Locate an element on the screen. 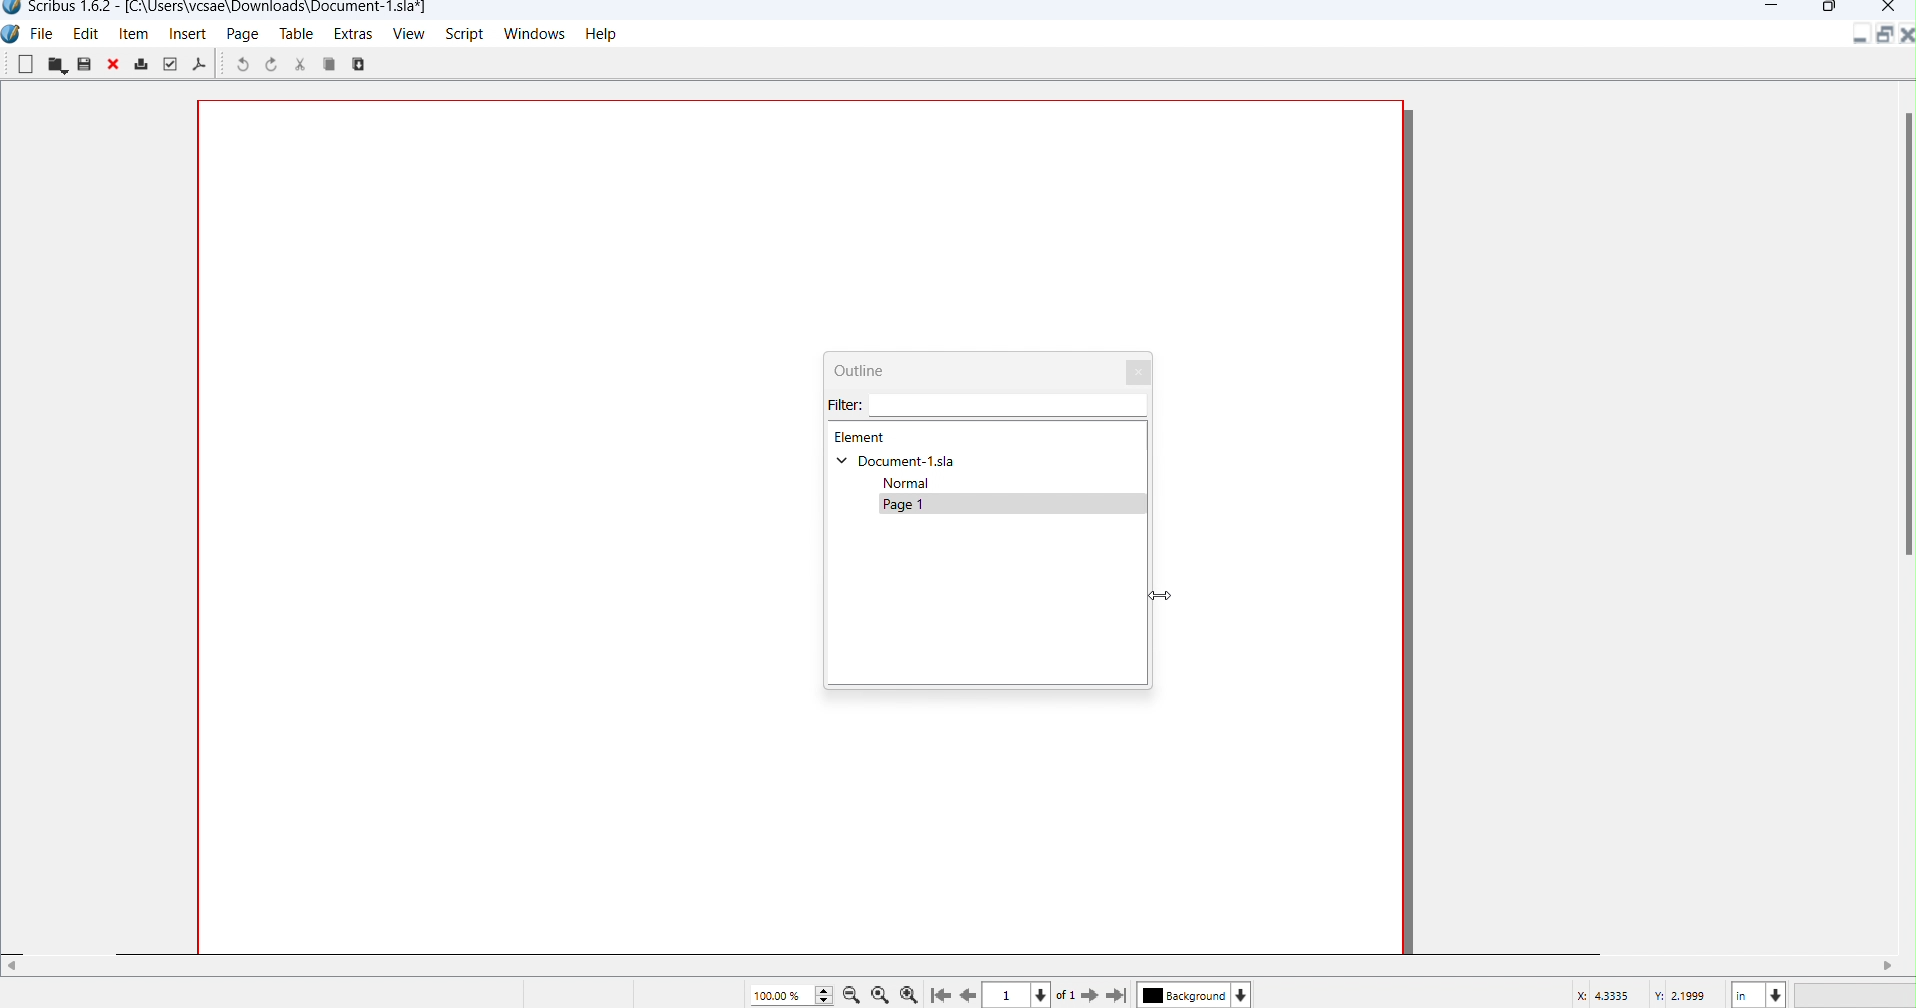 The width and height of the screenshot is (1916, 1008).  is located at coordinates (56, 65).